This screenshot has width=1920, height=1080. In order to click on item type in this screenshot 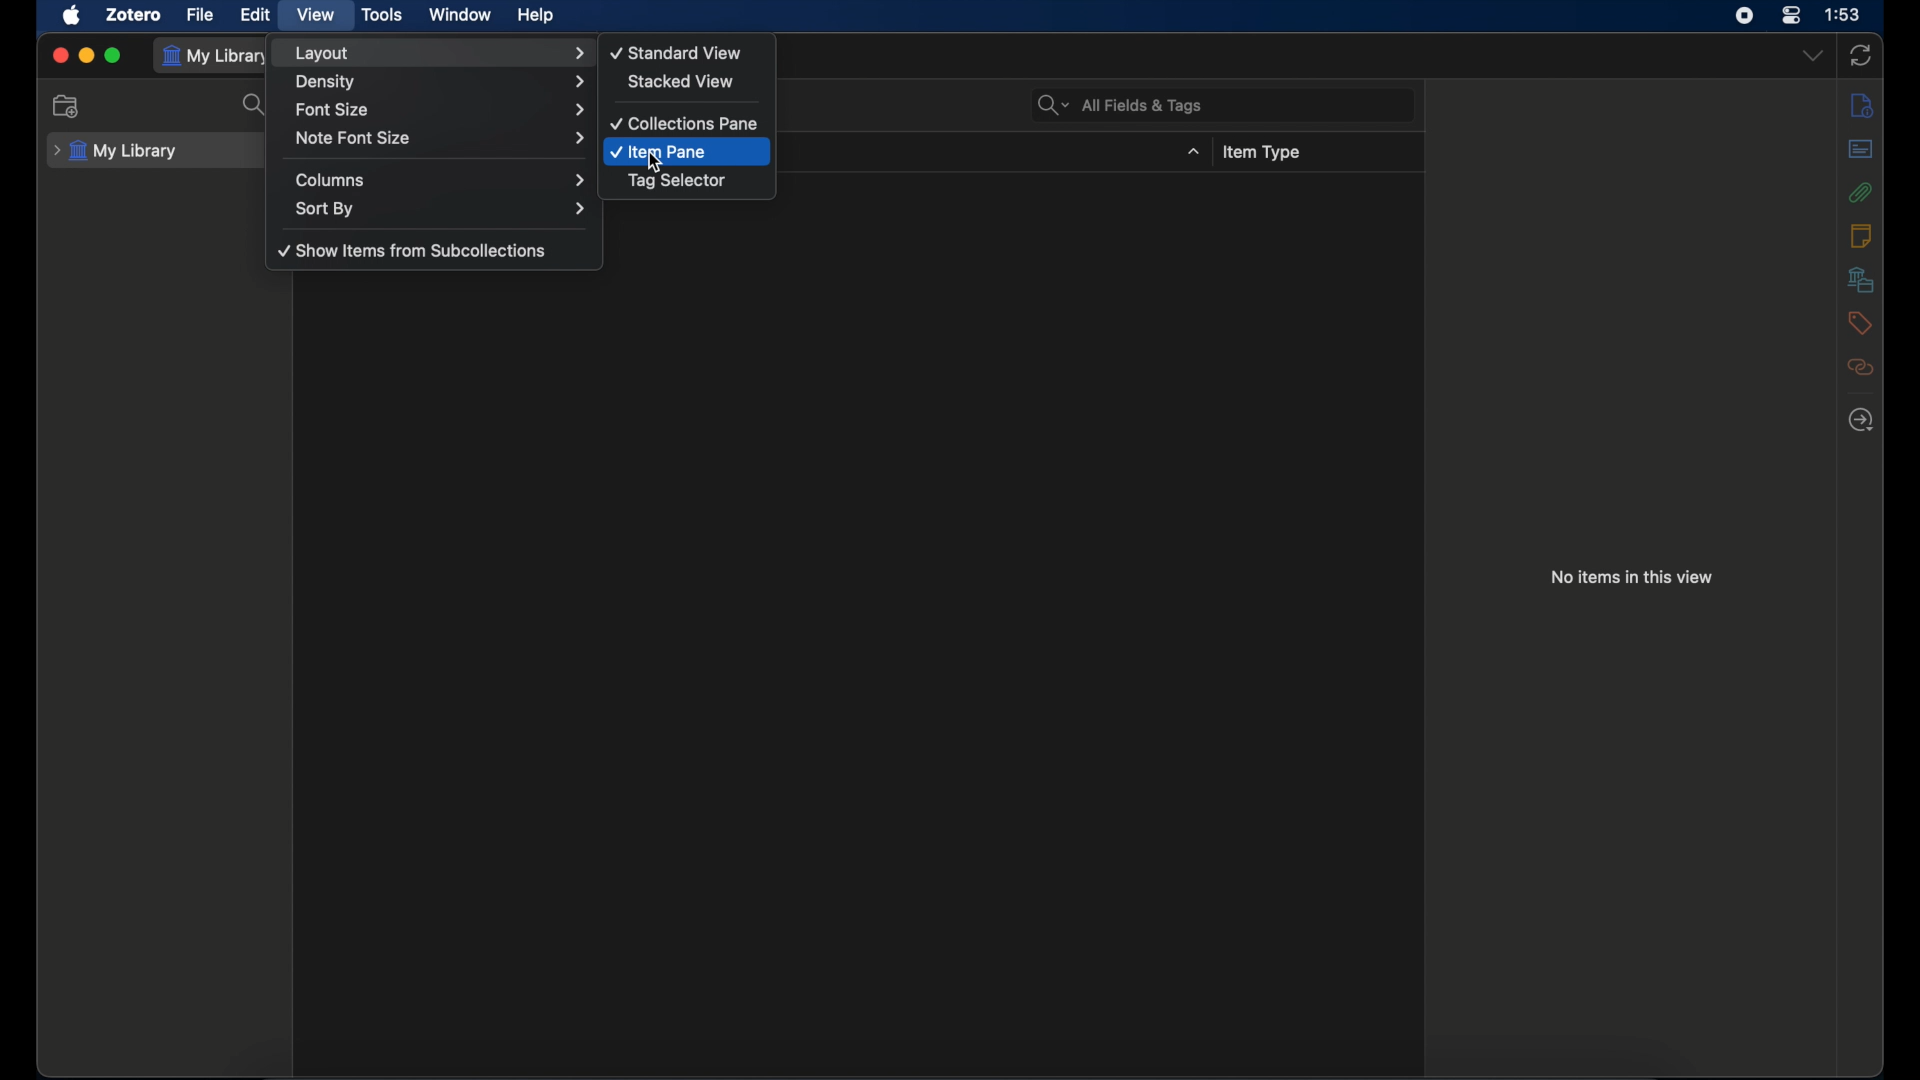, I will do `click(1261, 153)`.